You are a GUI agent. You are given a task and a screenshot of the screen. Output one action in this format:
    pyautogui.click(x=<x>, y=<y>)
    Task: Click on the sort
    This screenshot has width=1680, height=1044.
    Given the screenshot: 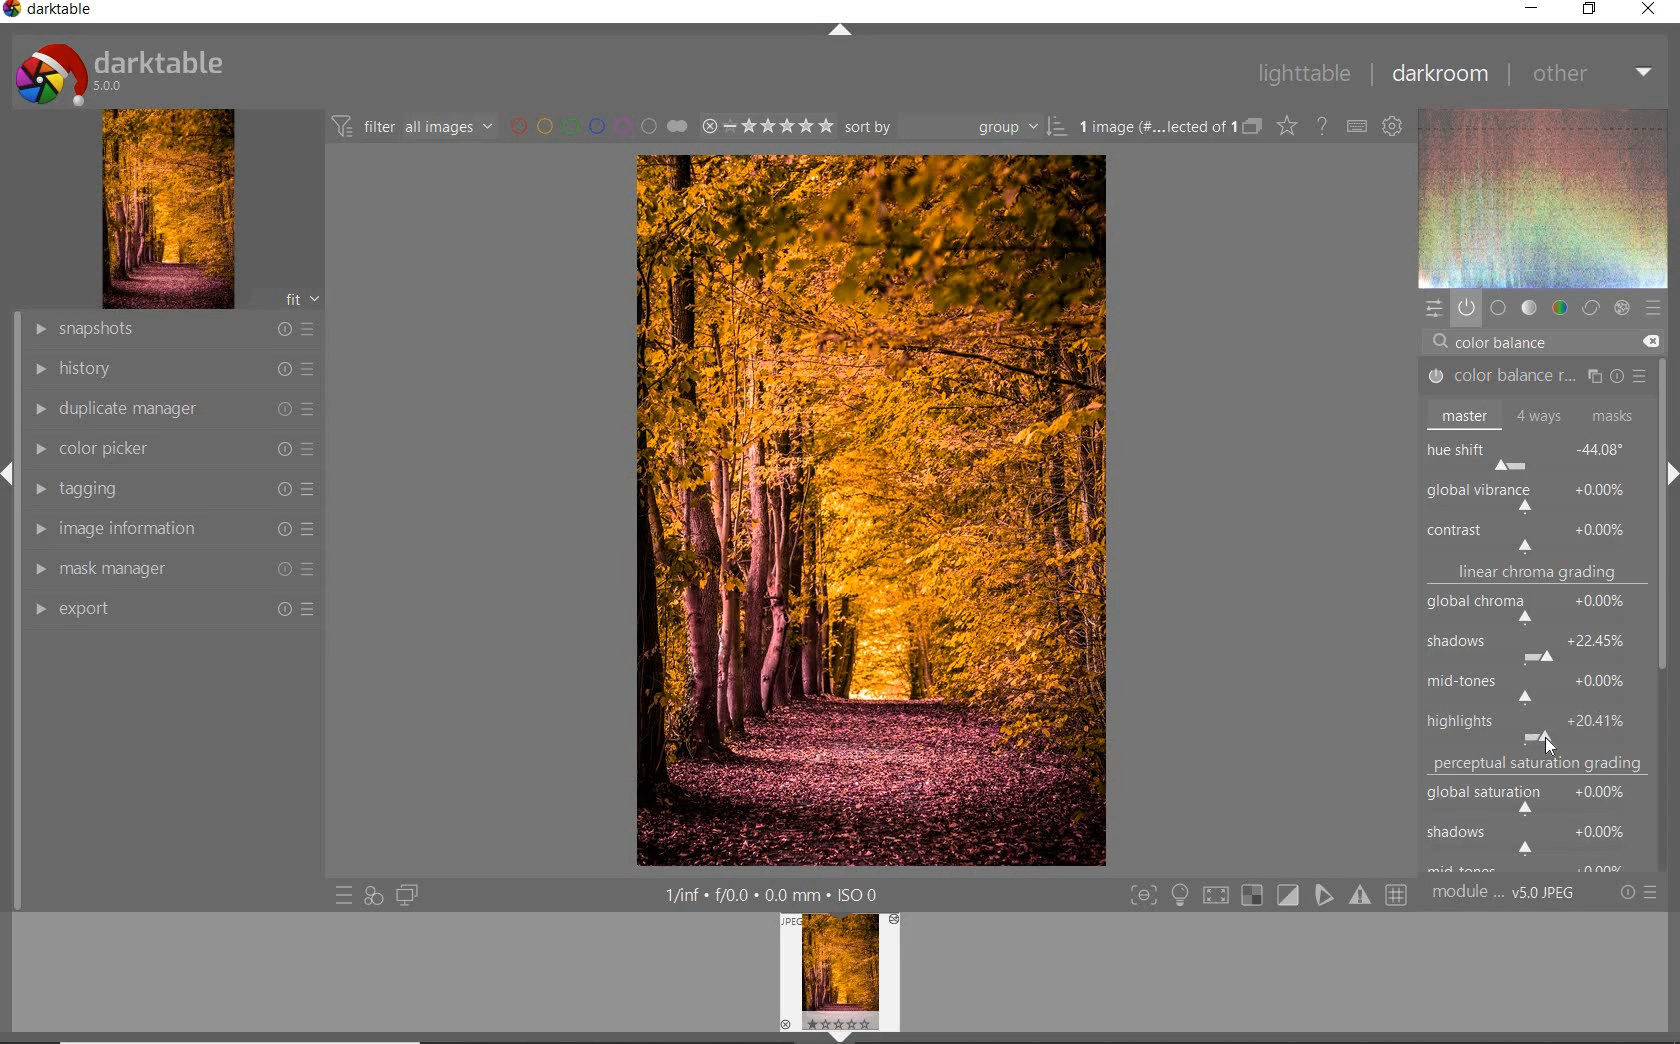 What is the action you would take?
    pyautogui.click(x=955, y=127)
    